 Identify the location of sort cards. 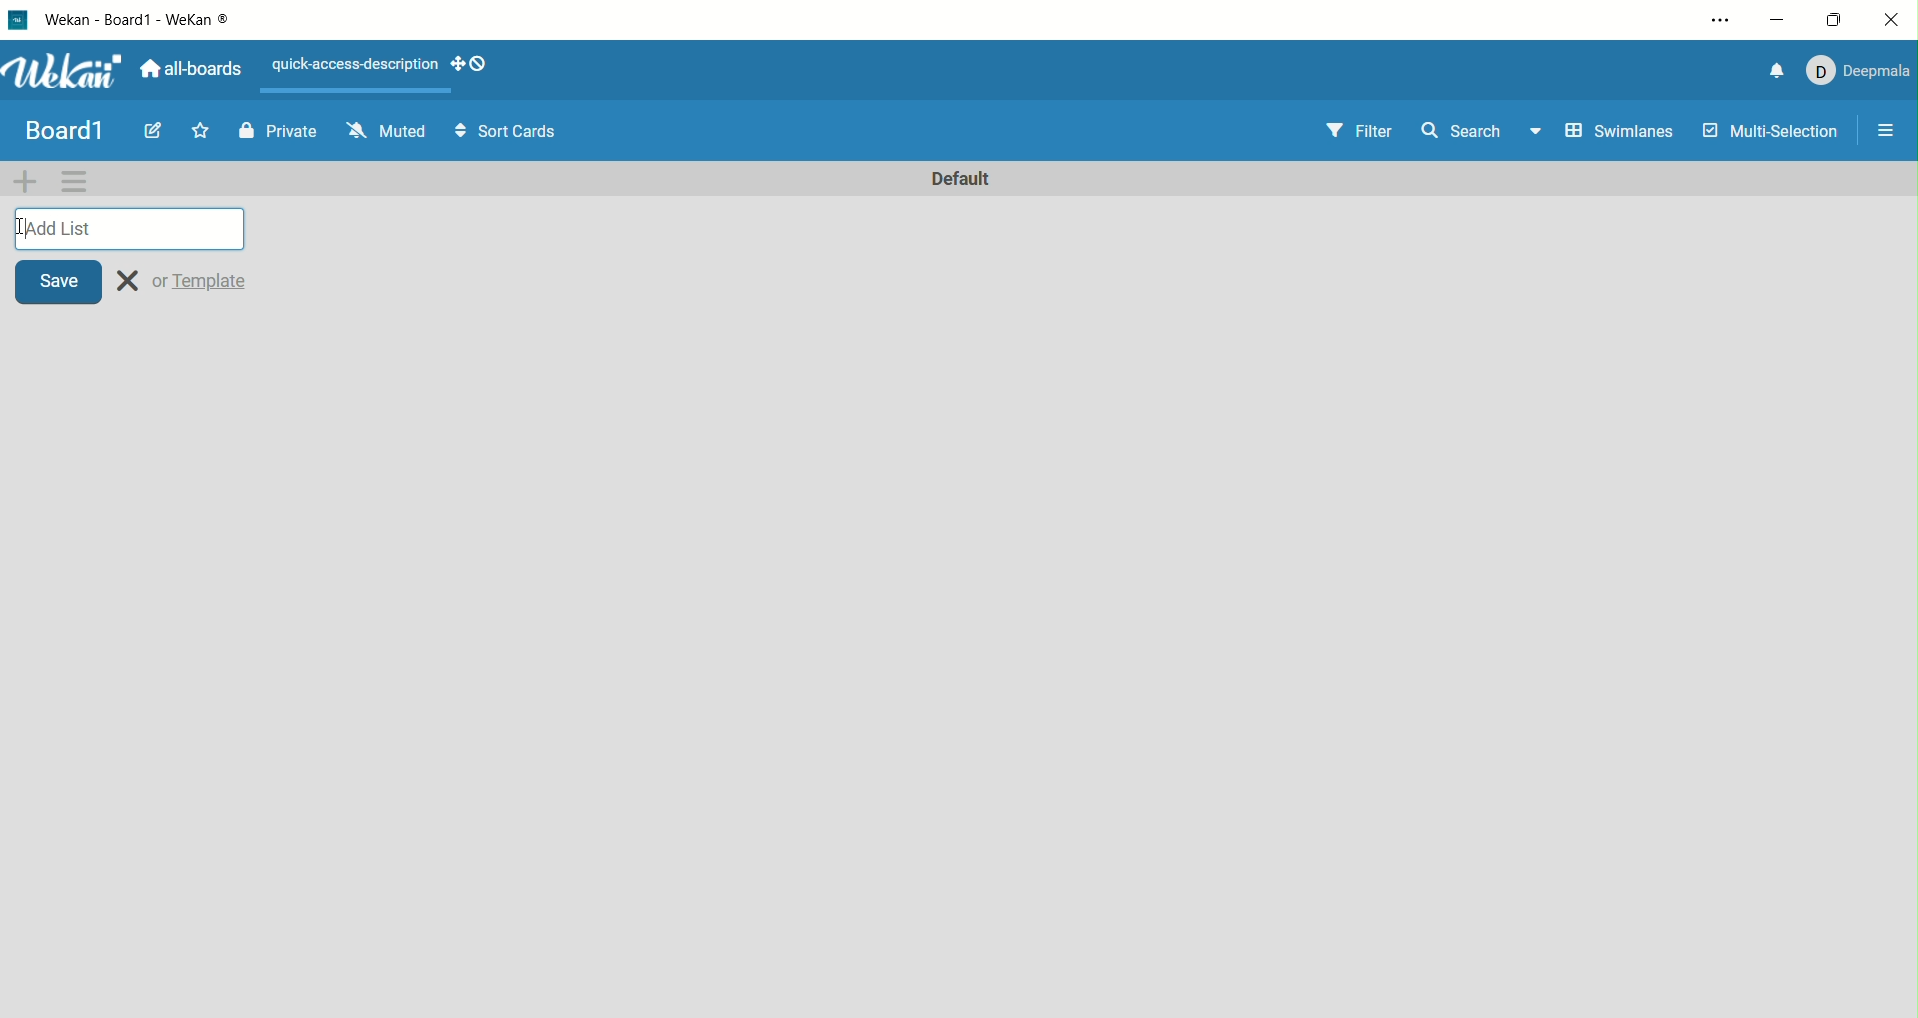
(508, 131).